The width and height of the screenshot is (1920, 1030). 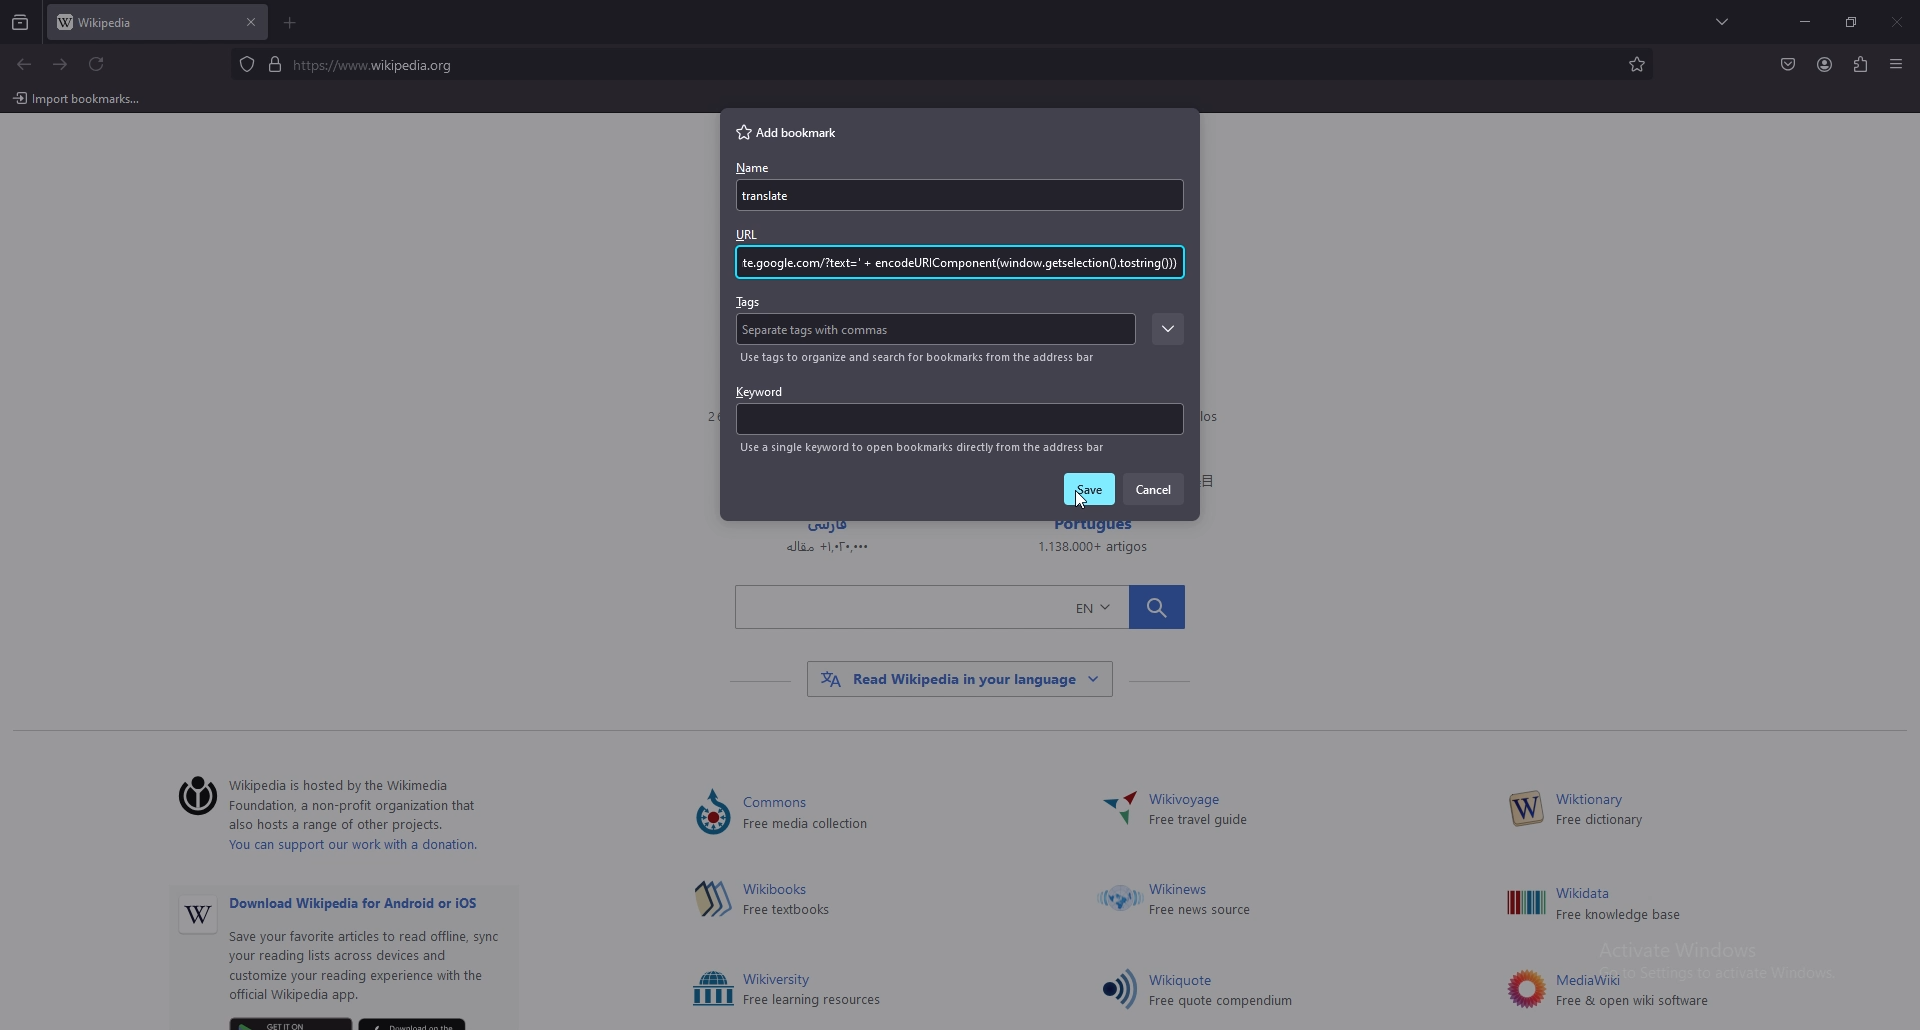 What do you see at coordinates (1080, 498) in the screenshot?
I see `cursor` at bounding box center [1080, 498].